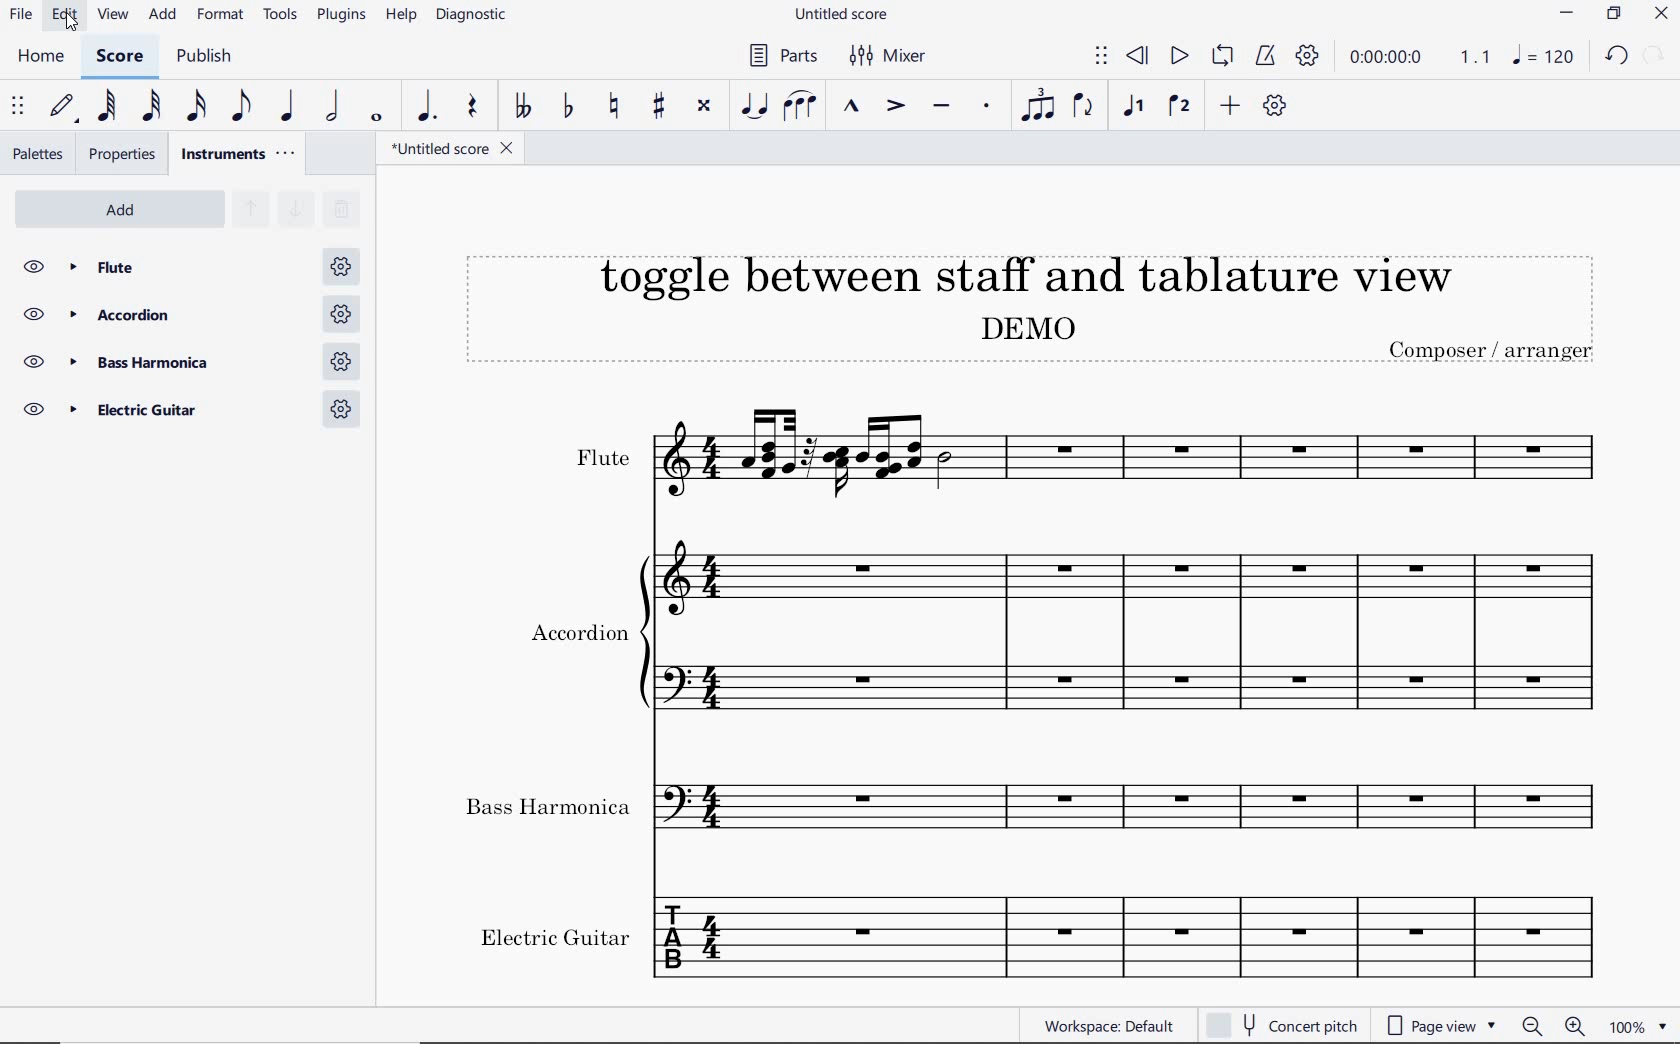 The width and height of the screenshot is (1680, 1044). Describe the element at coordinates (196, 107) in the screenshot. I see `16th note` at that location.